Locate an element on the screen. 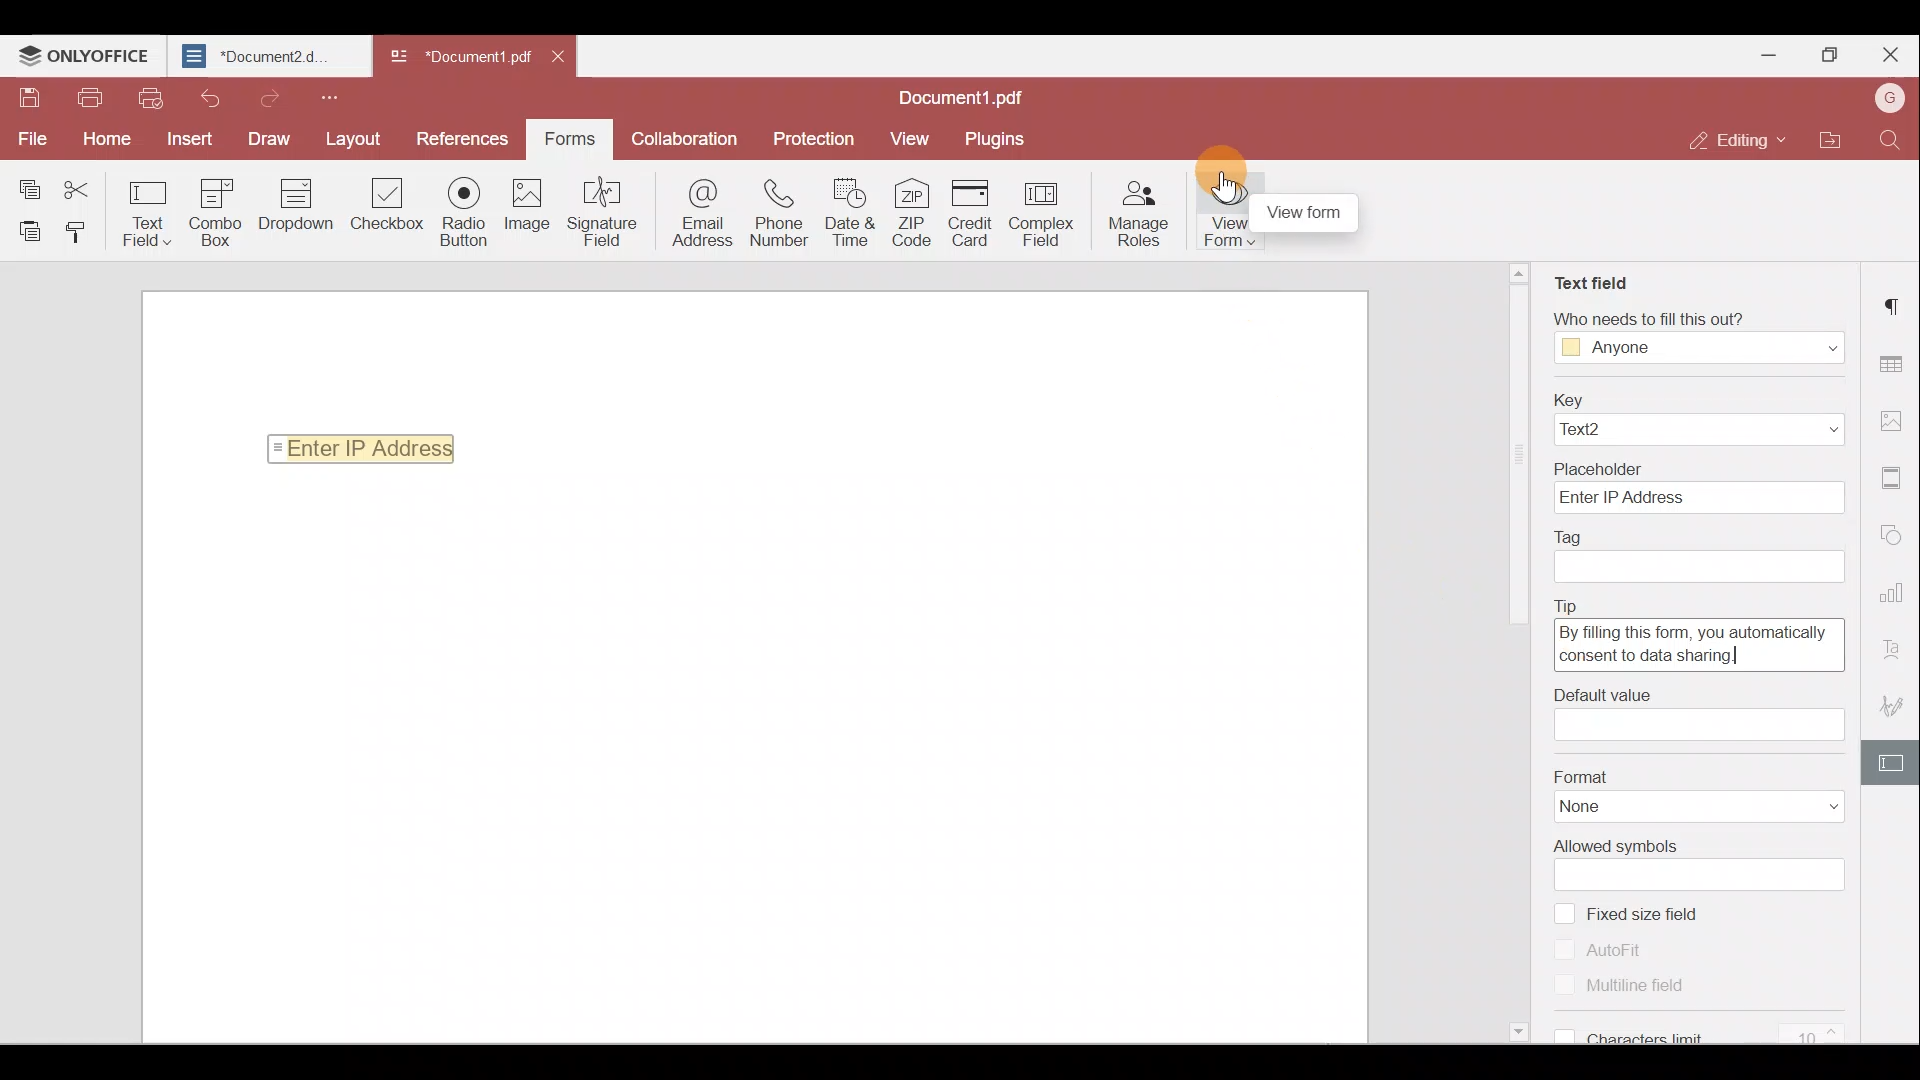 This screenshot has height=1080, width=1920. Manage roles is located at coordinates (1144, 215).